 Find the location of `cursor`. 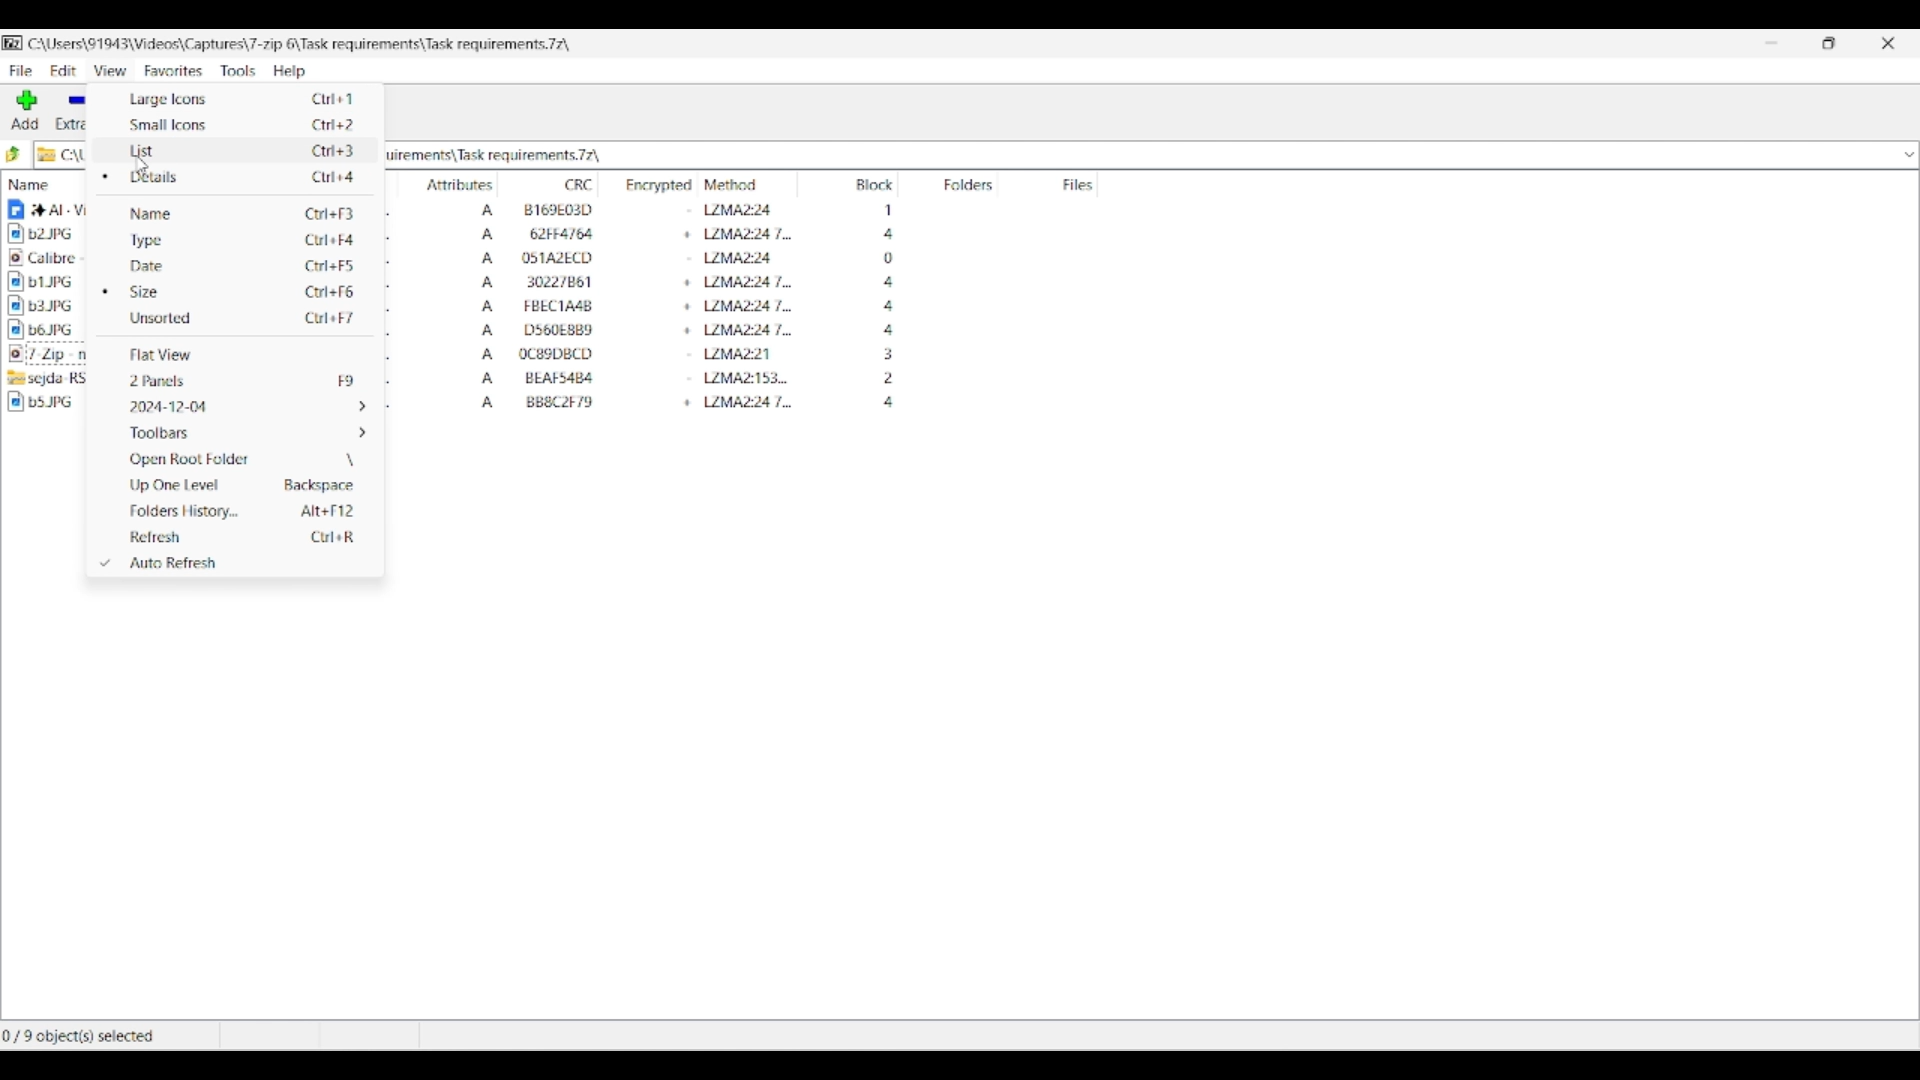

cursor is located at coordinates (141, 164).